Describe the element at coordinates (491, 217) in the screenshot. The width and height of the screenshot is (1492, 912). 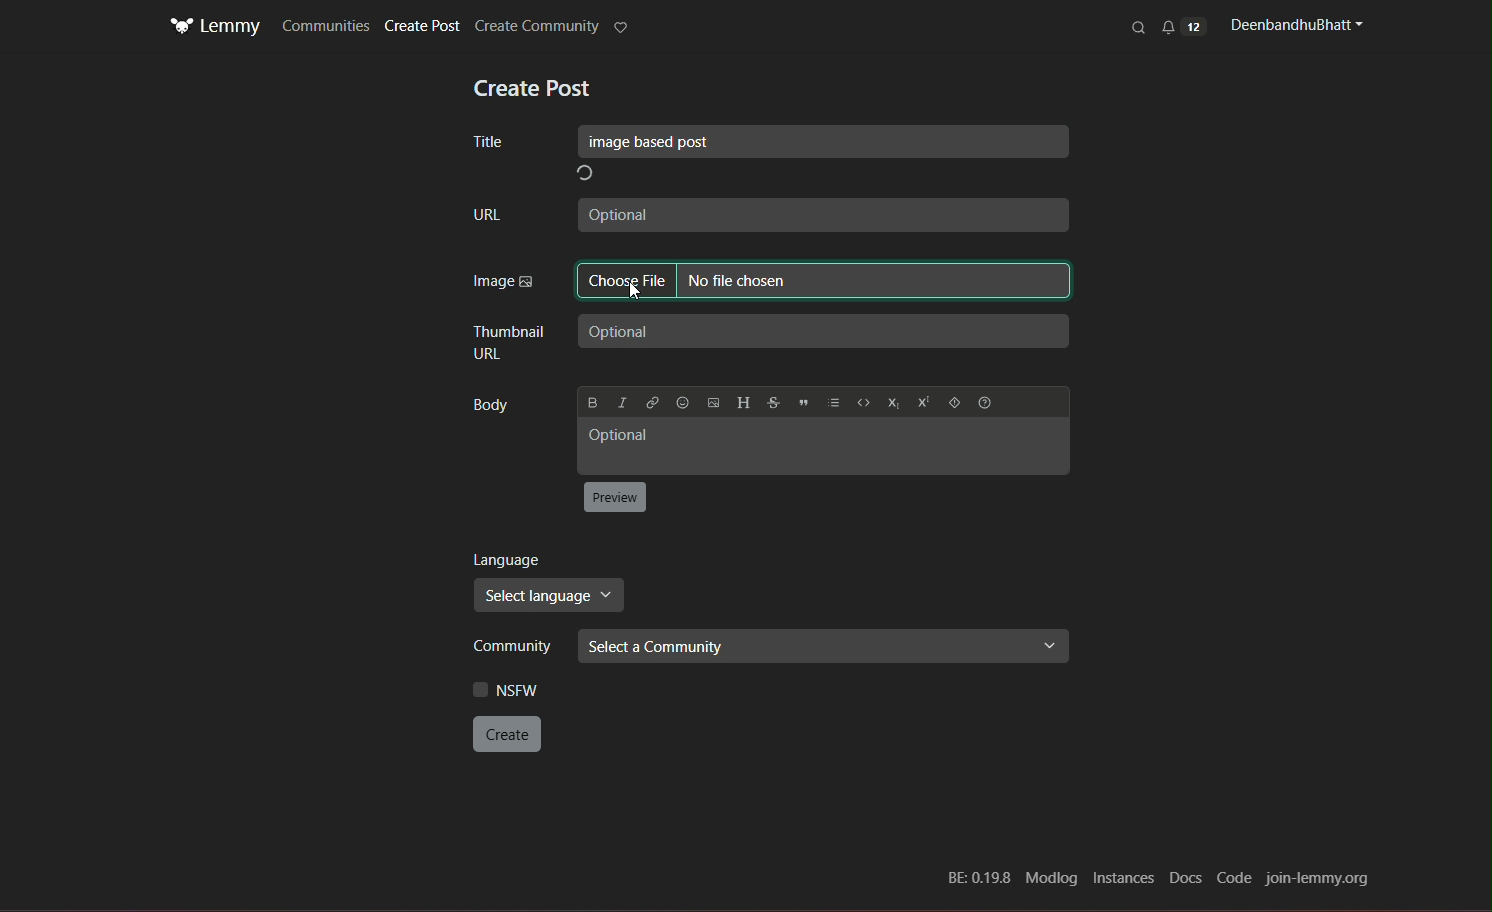
I see `URL` at that location.